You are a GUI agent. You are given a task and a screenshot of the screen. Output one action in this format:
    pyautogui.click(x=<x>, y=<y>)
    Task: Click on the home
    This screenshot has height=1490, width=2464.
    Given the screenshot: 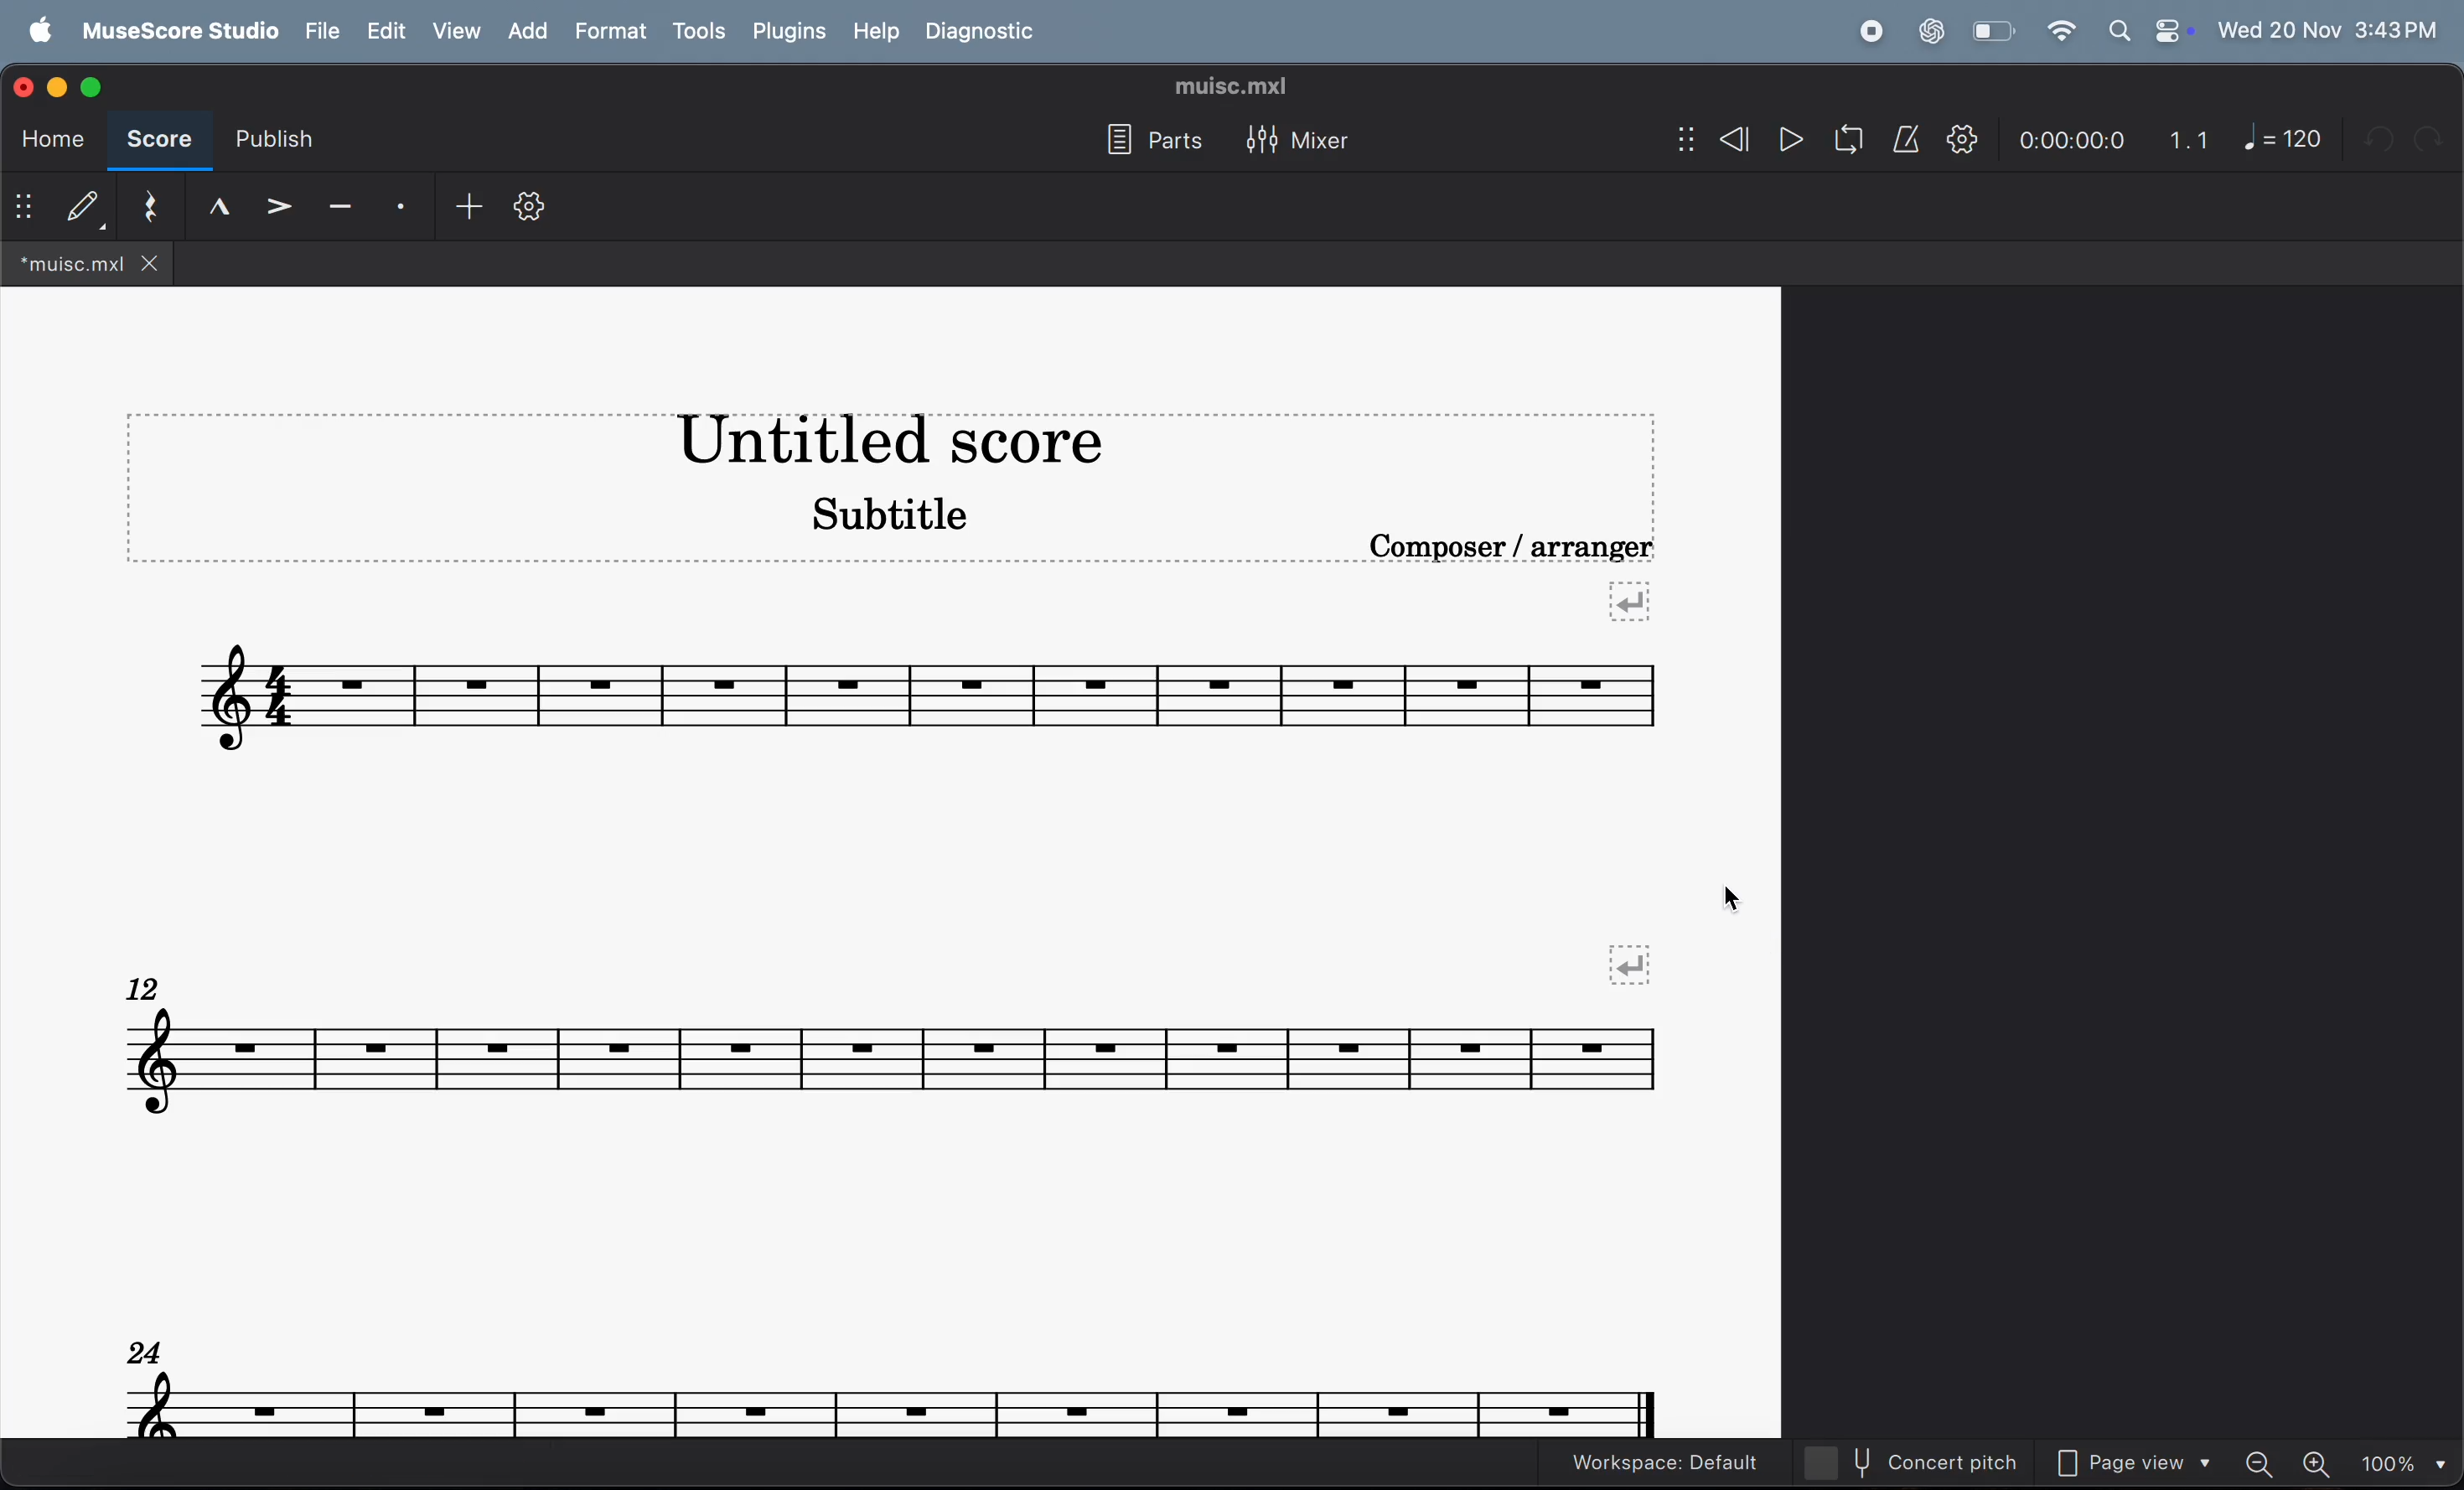 What is the action you would take?
    pyautogui.click(x=50, y=142)
    